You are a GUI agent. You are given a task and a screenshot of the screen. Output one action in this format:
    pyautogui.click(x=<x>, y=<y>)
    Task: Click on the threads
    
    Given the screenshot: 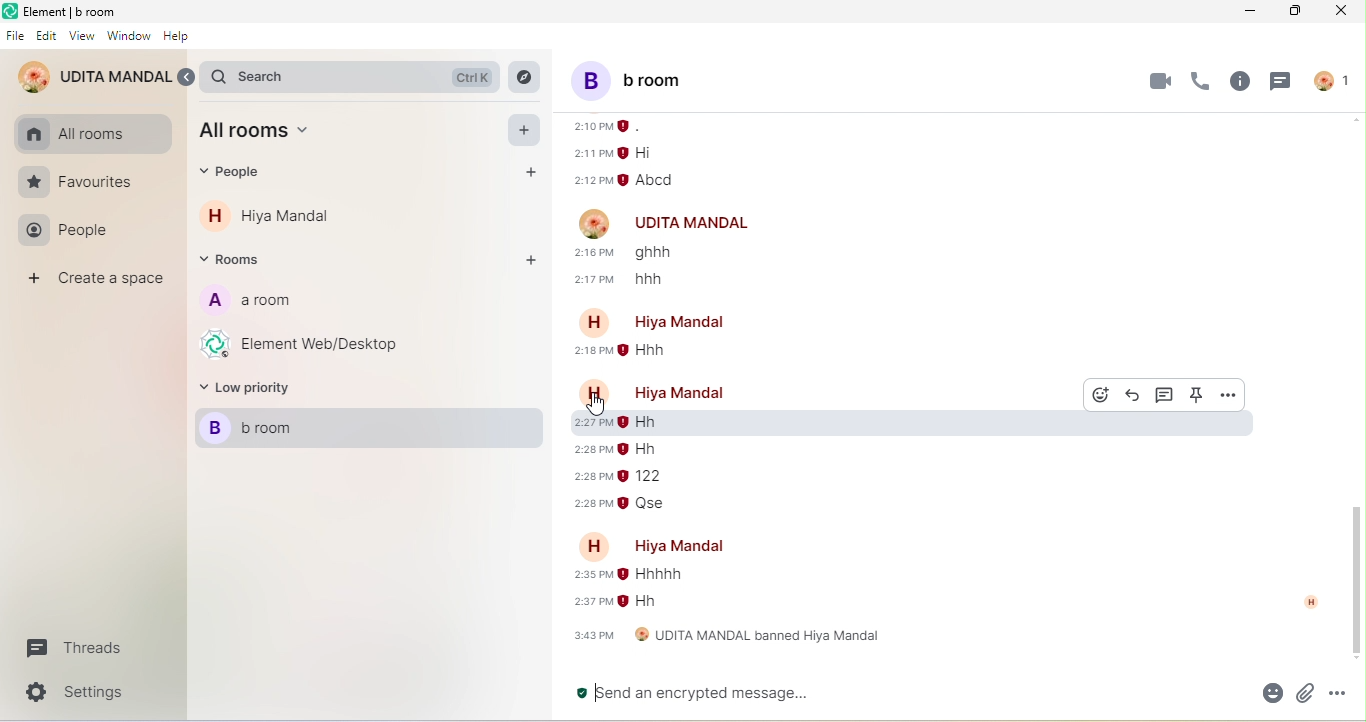 What is the action you would take?
    pyautogui.click(x=70, y=651)
    